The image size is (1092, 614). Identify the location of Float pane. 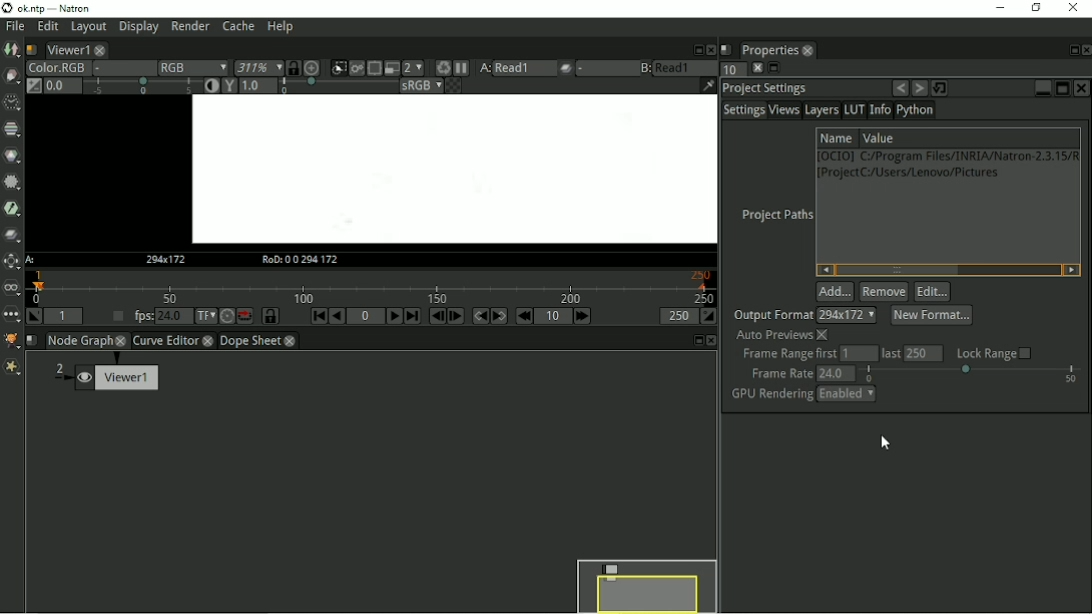
(773, 69).